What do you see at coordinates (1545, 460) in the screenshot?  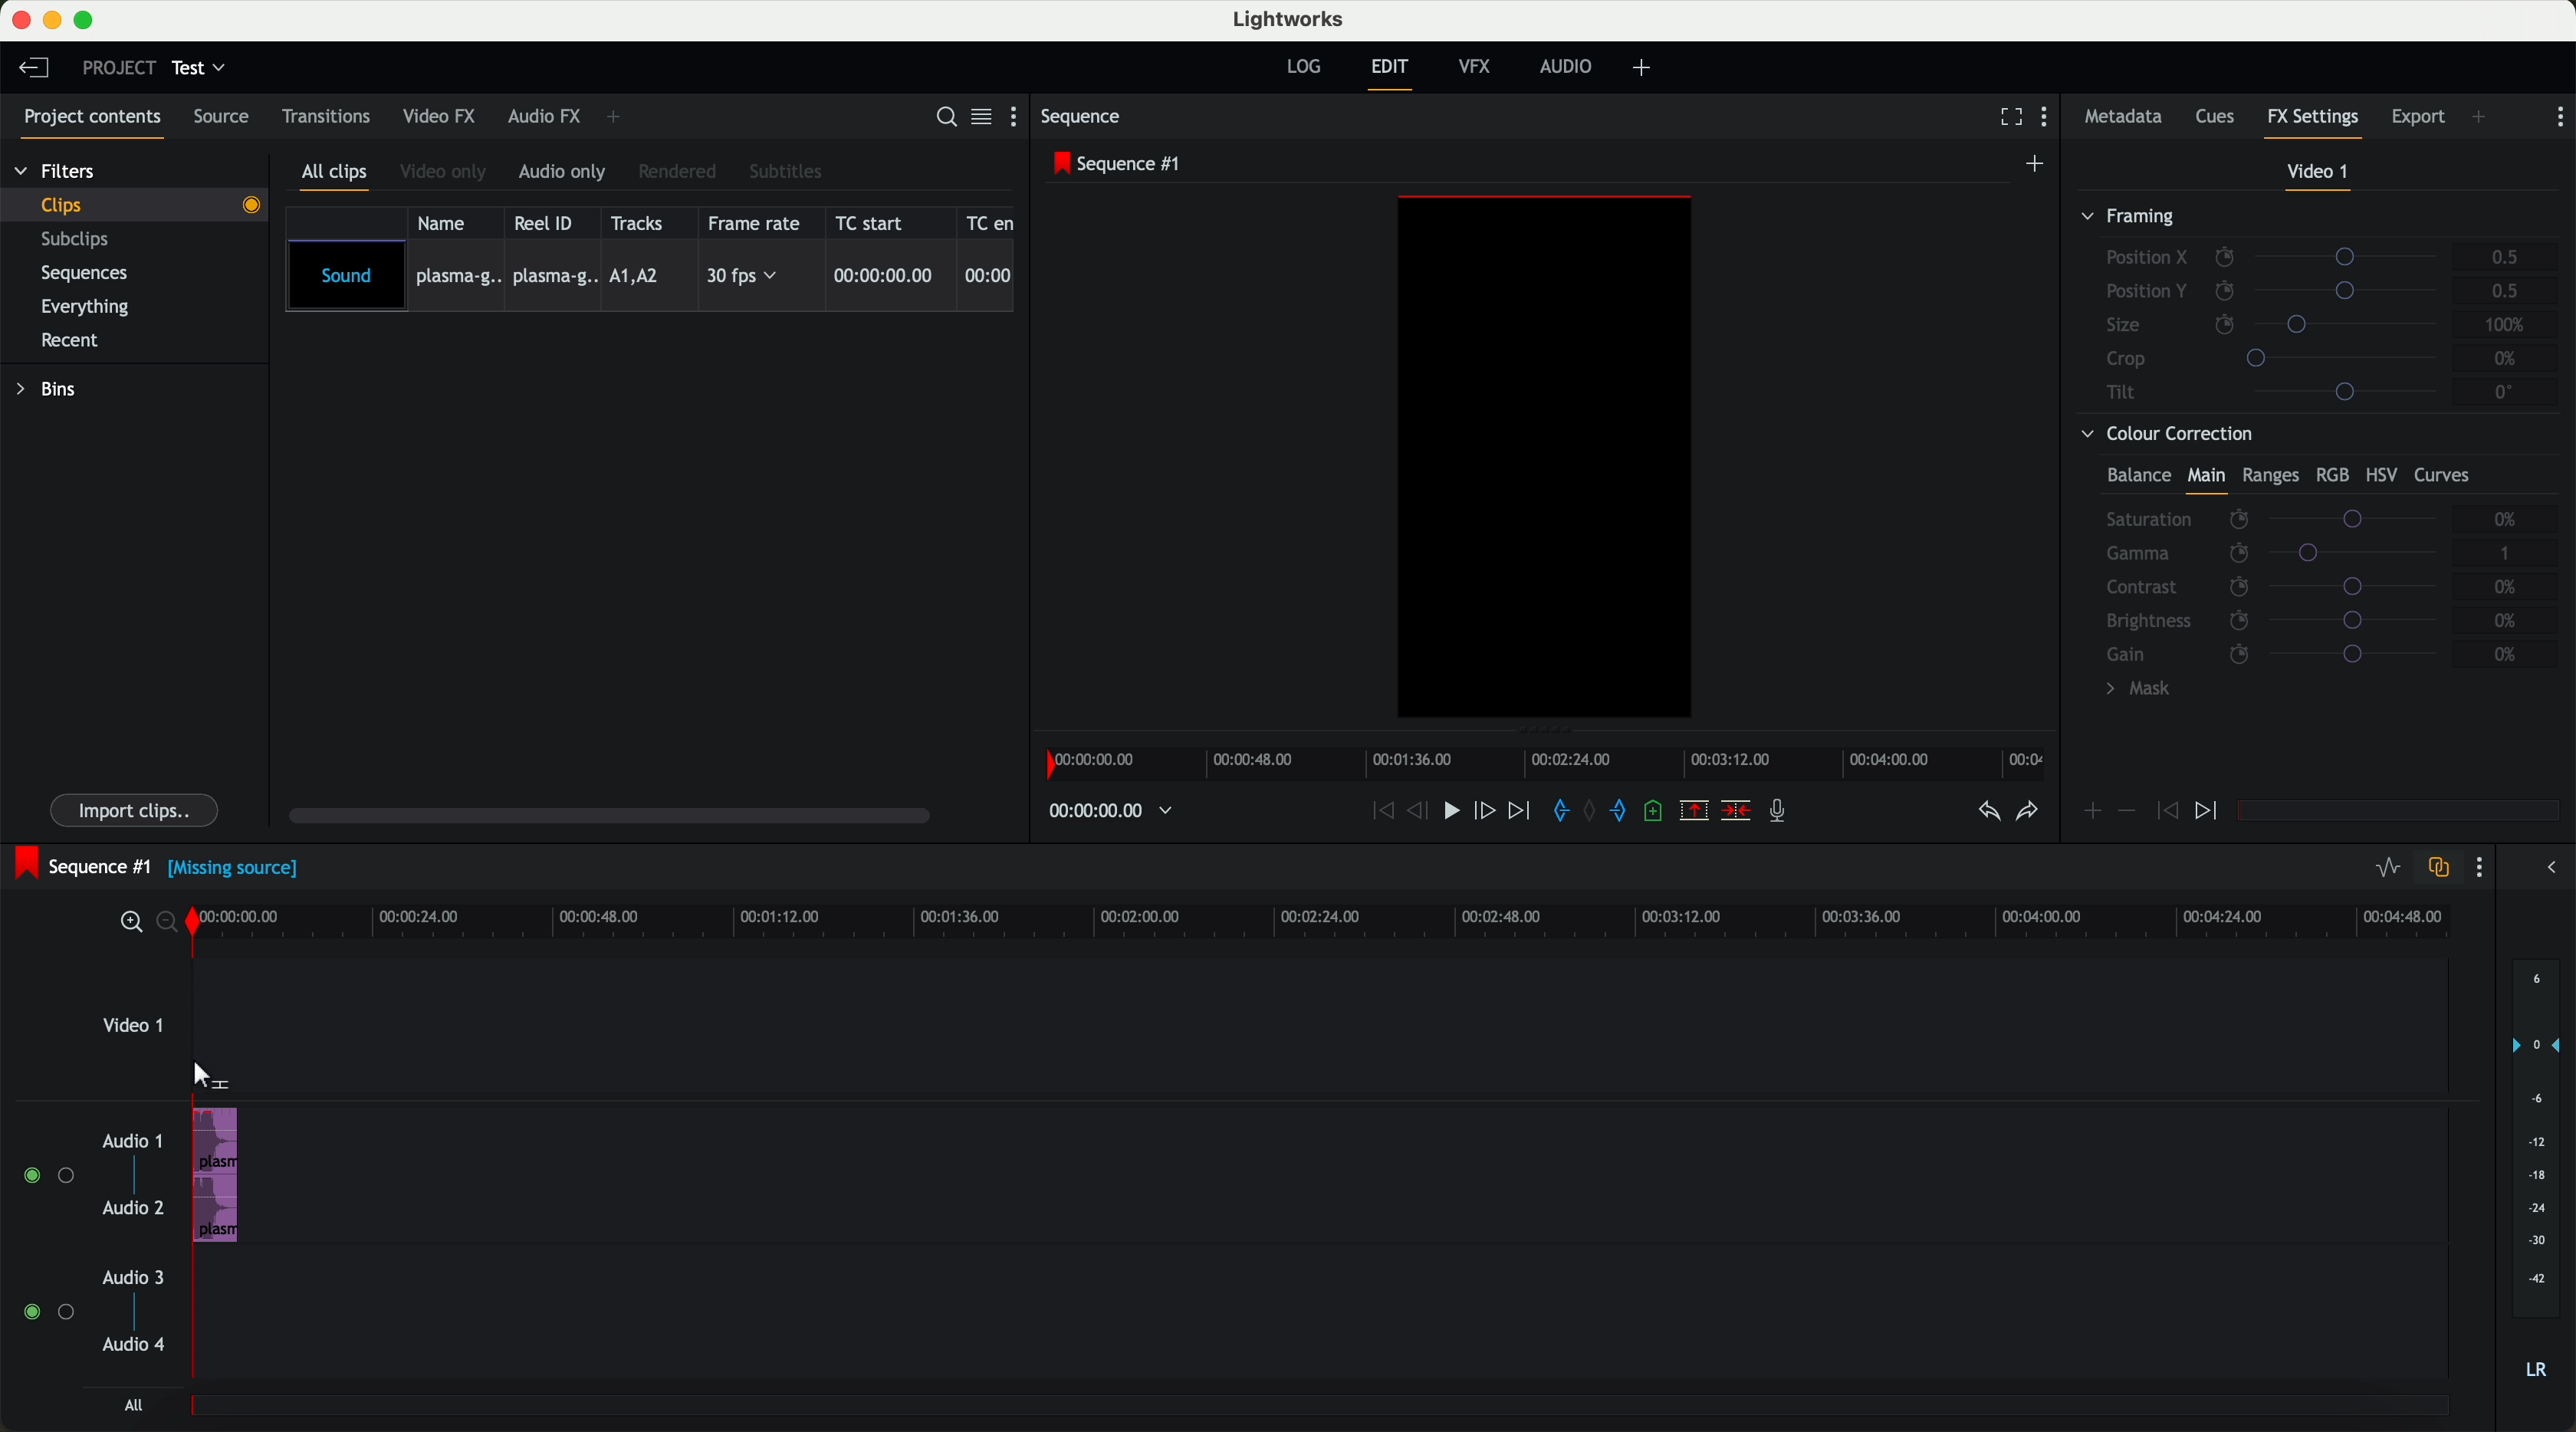 I see `workspace` at bounding box center [1545, 460].